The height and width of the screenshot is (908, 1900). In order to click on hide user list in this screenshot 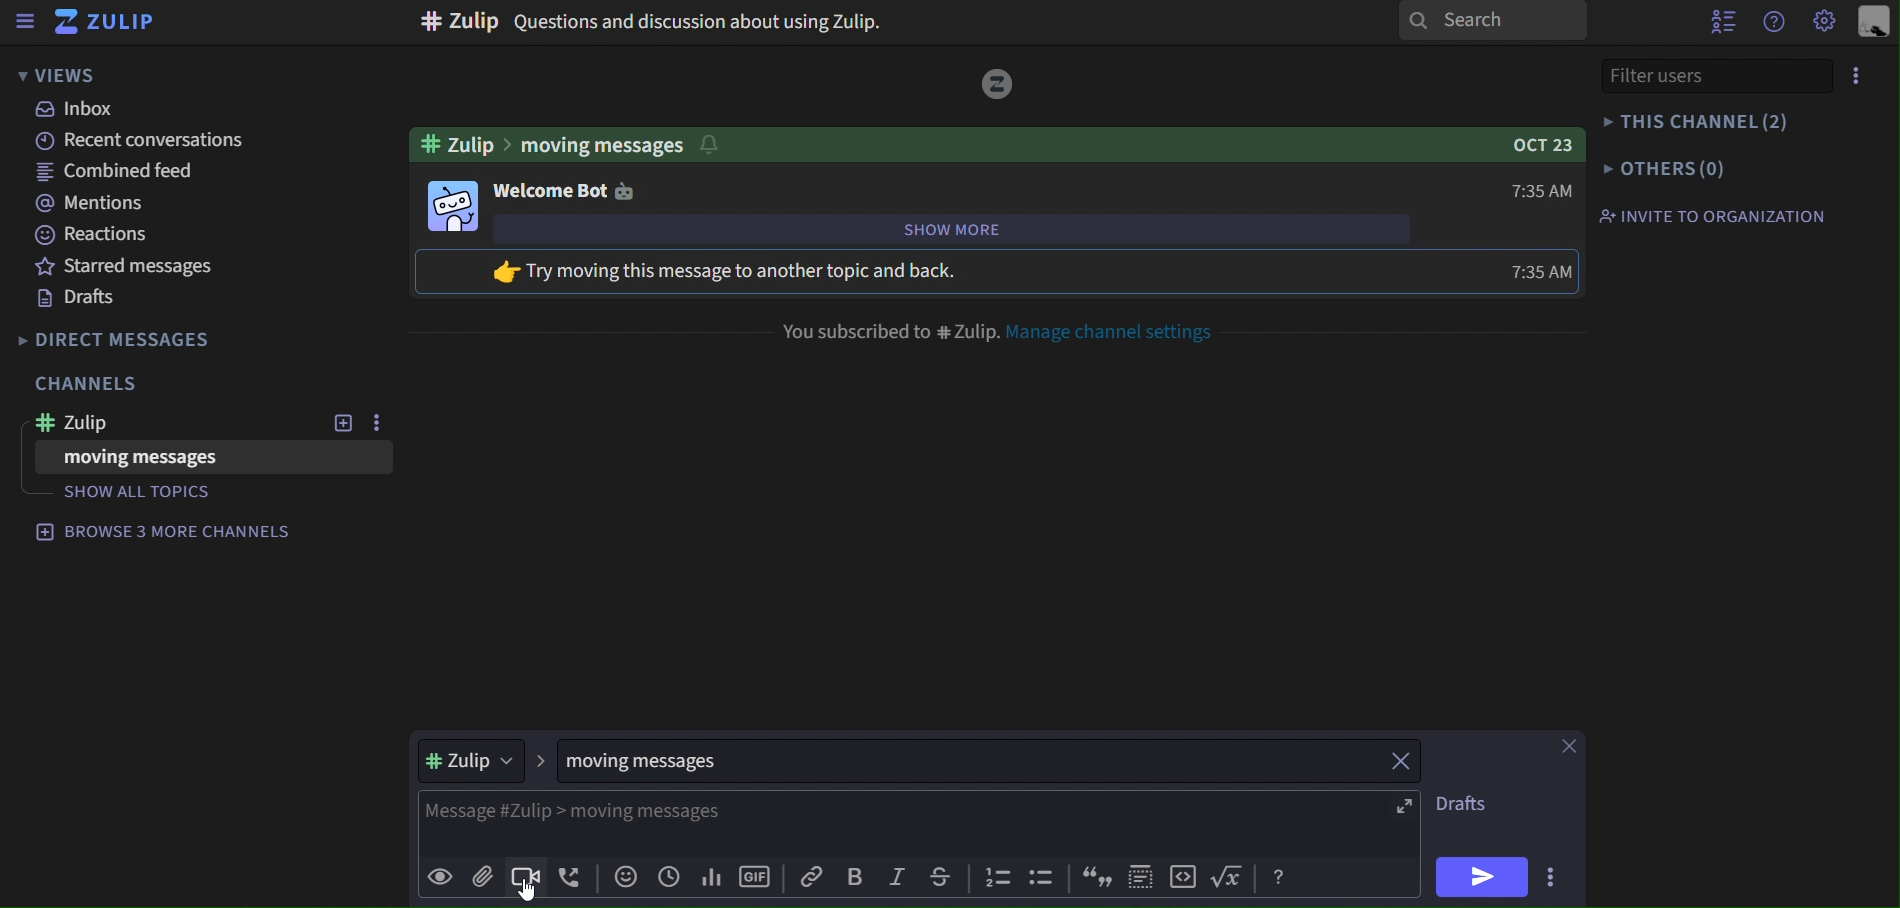, I will do `click(1718, 21)`.